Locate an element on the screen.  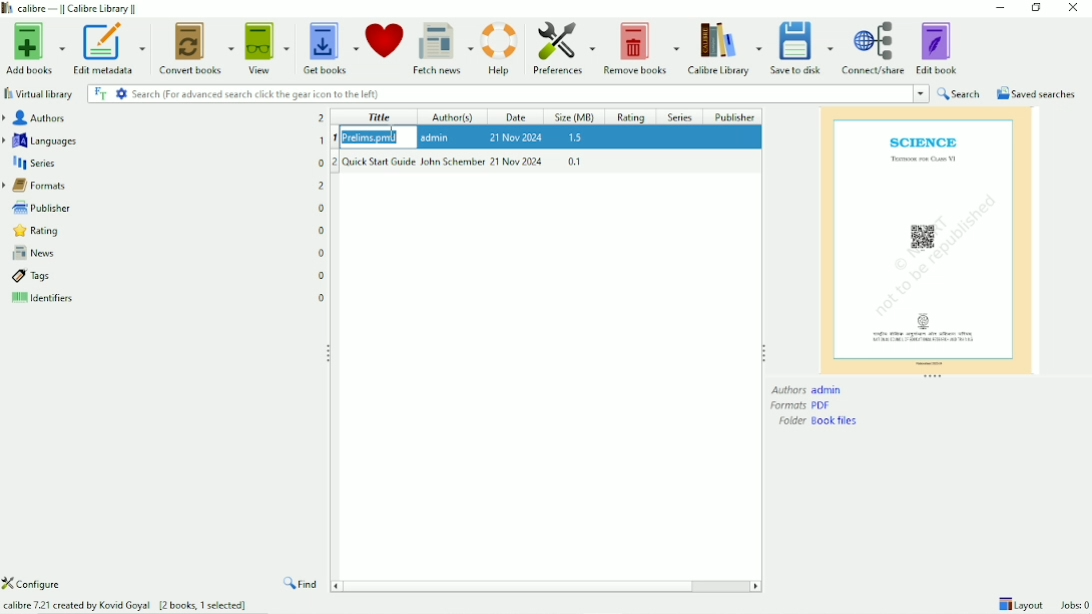
Virtual library is located at coordinates (39, 93).